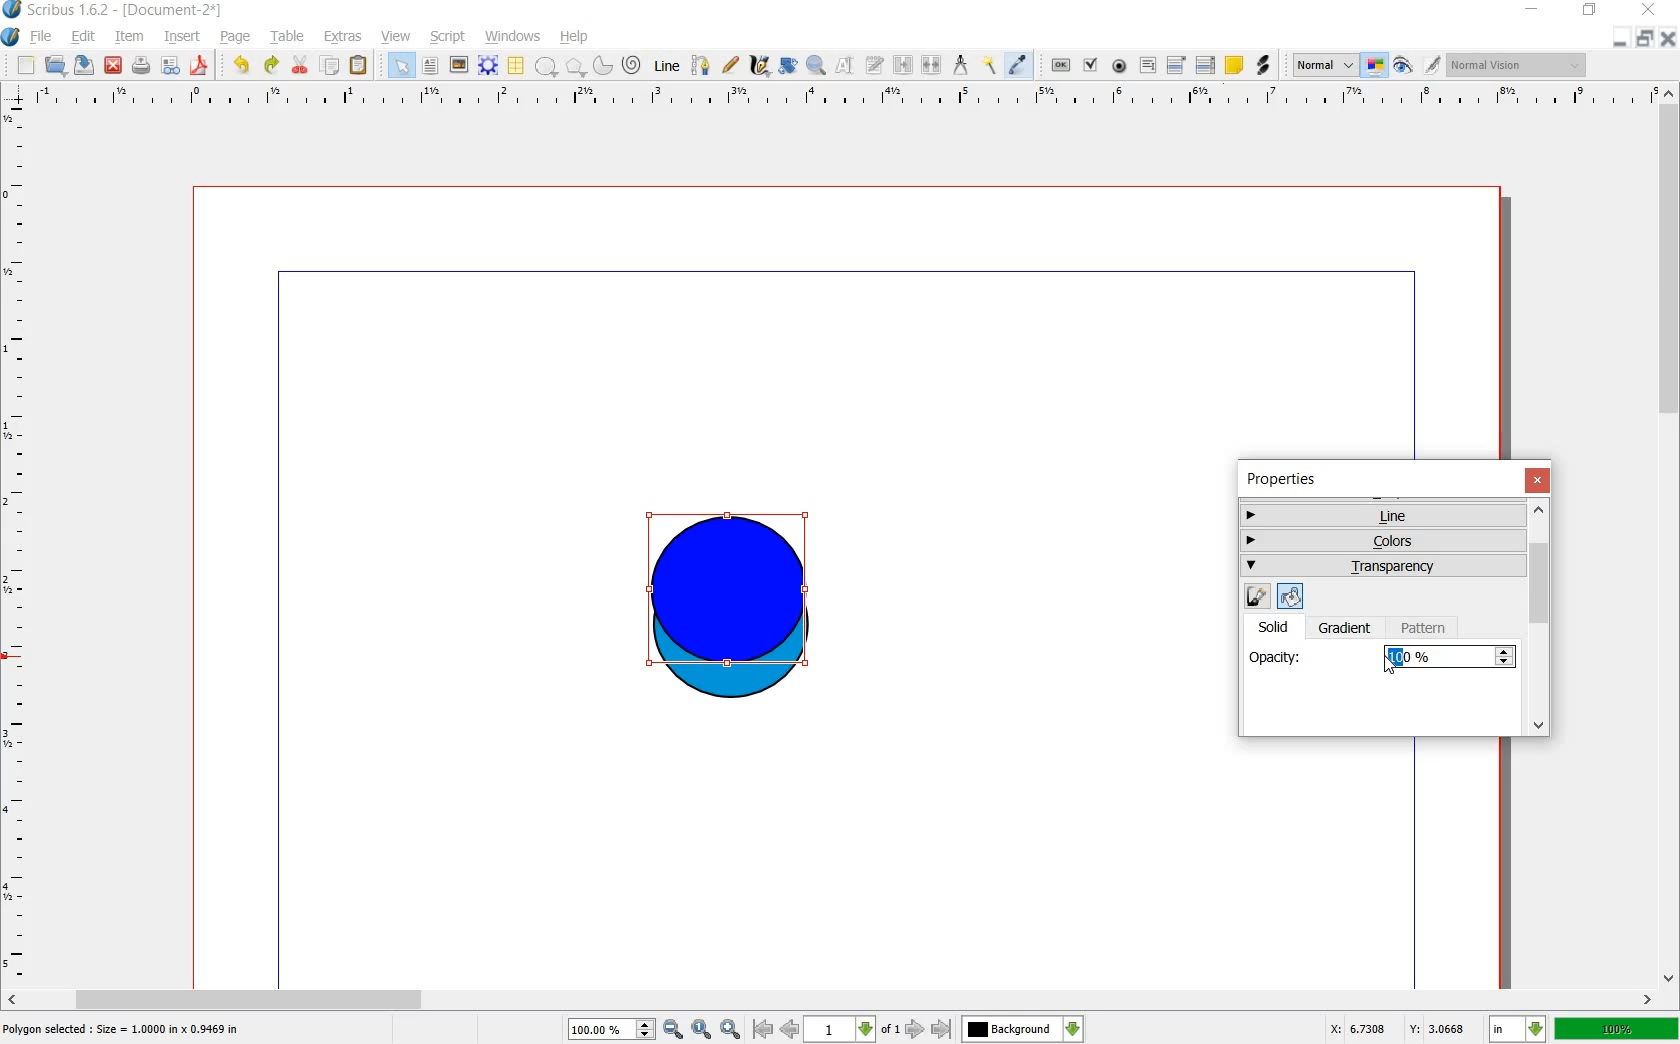 The width and height of the screenshot is (1680, 1044). I want to click on edit contents of frame, so click(843, 65).